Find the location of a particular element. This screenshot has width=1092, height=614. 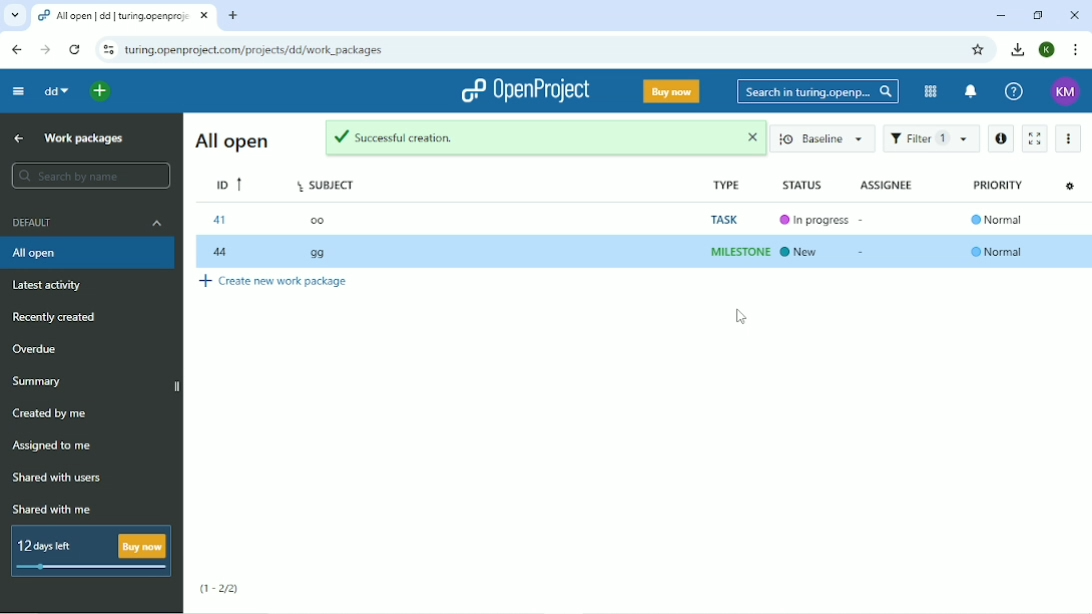

Back is located at coordinates (17, 50).